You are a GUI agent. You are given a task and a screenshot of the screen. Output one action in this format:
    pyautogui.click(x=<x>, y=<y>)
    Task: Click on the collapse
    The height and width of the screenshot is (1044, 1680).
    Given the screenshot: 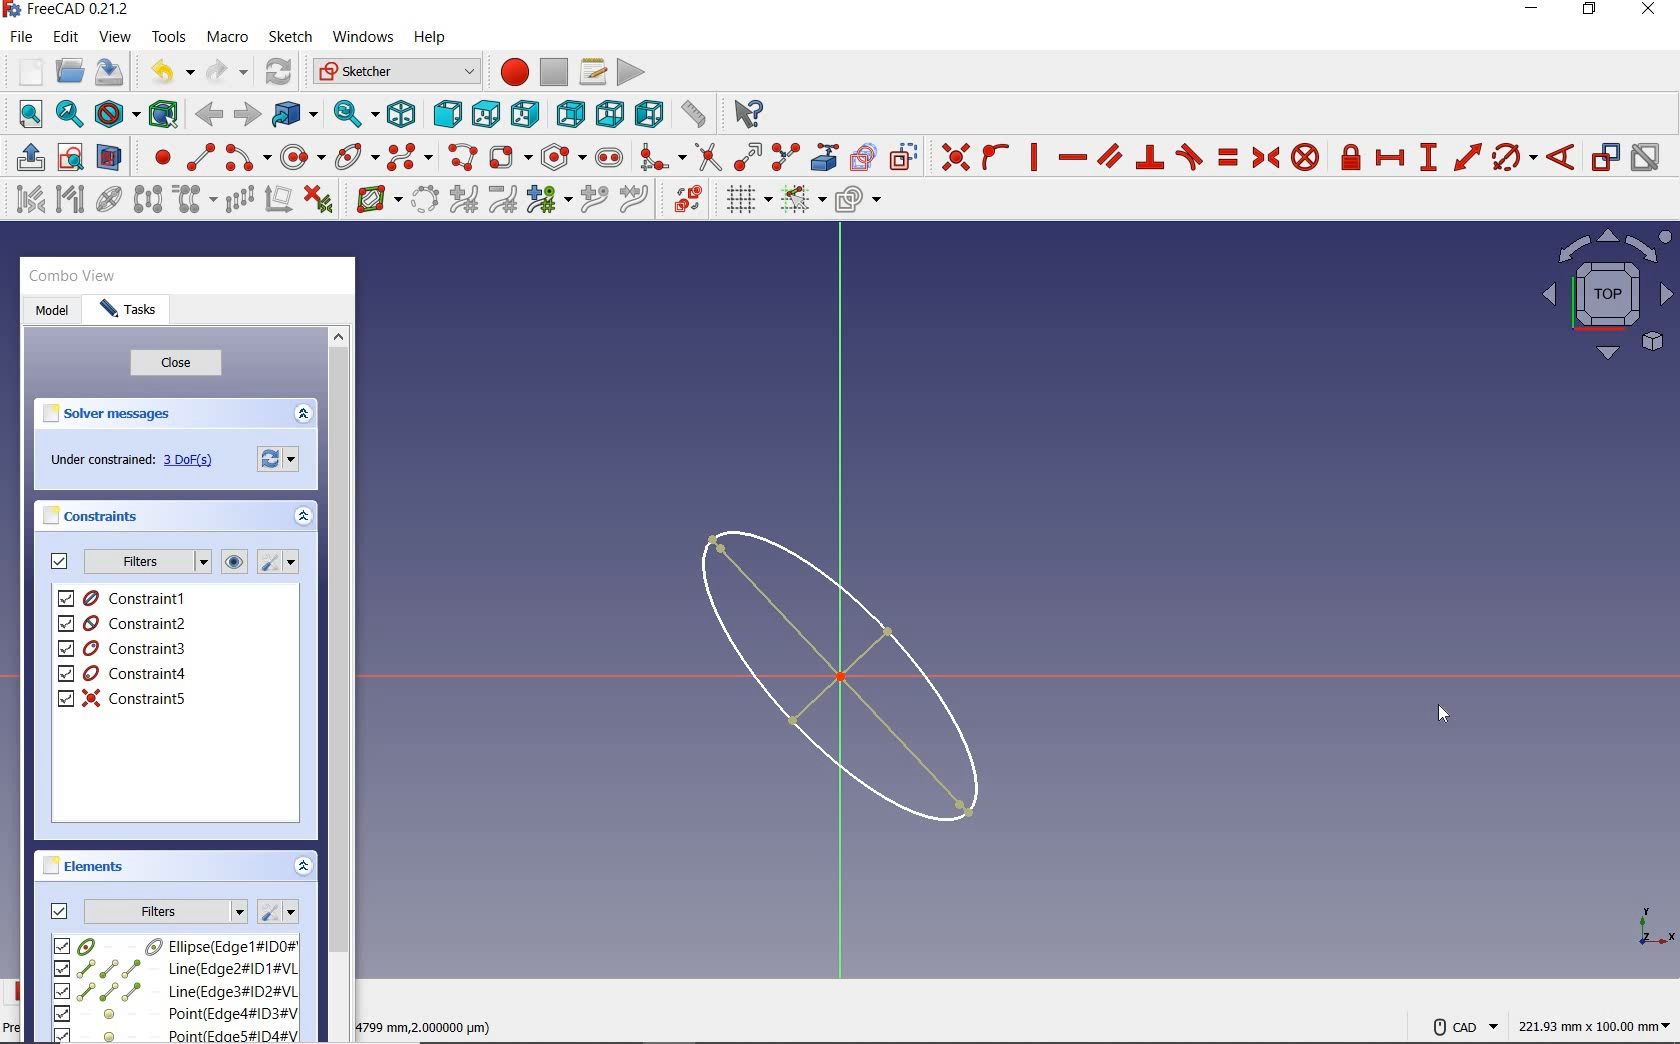 What is the action you would take?
    pyautogui.click(x=302, y=415)
    